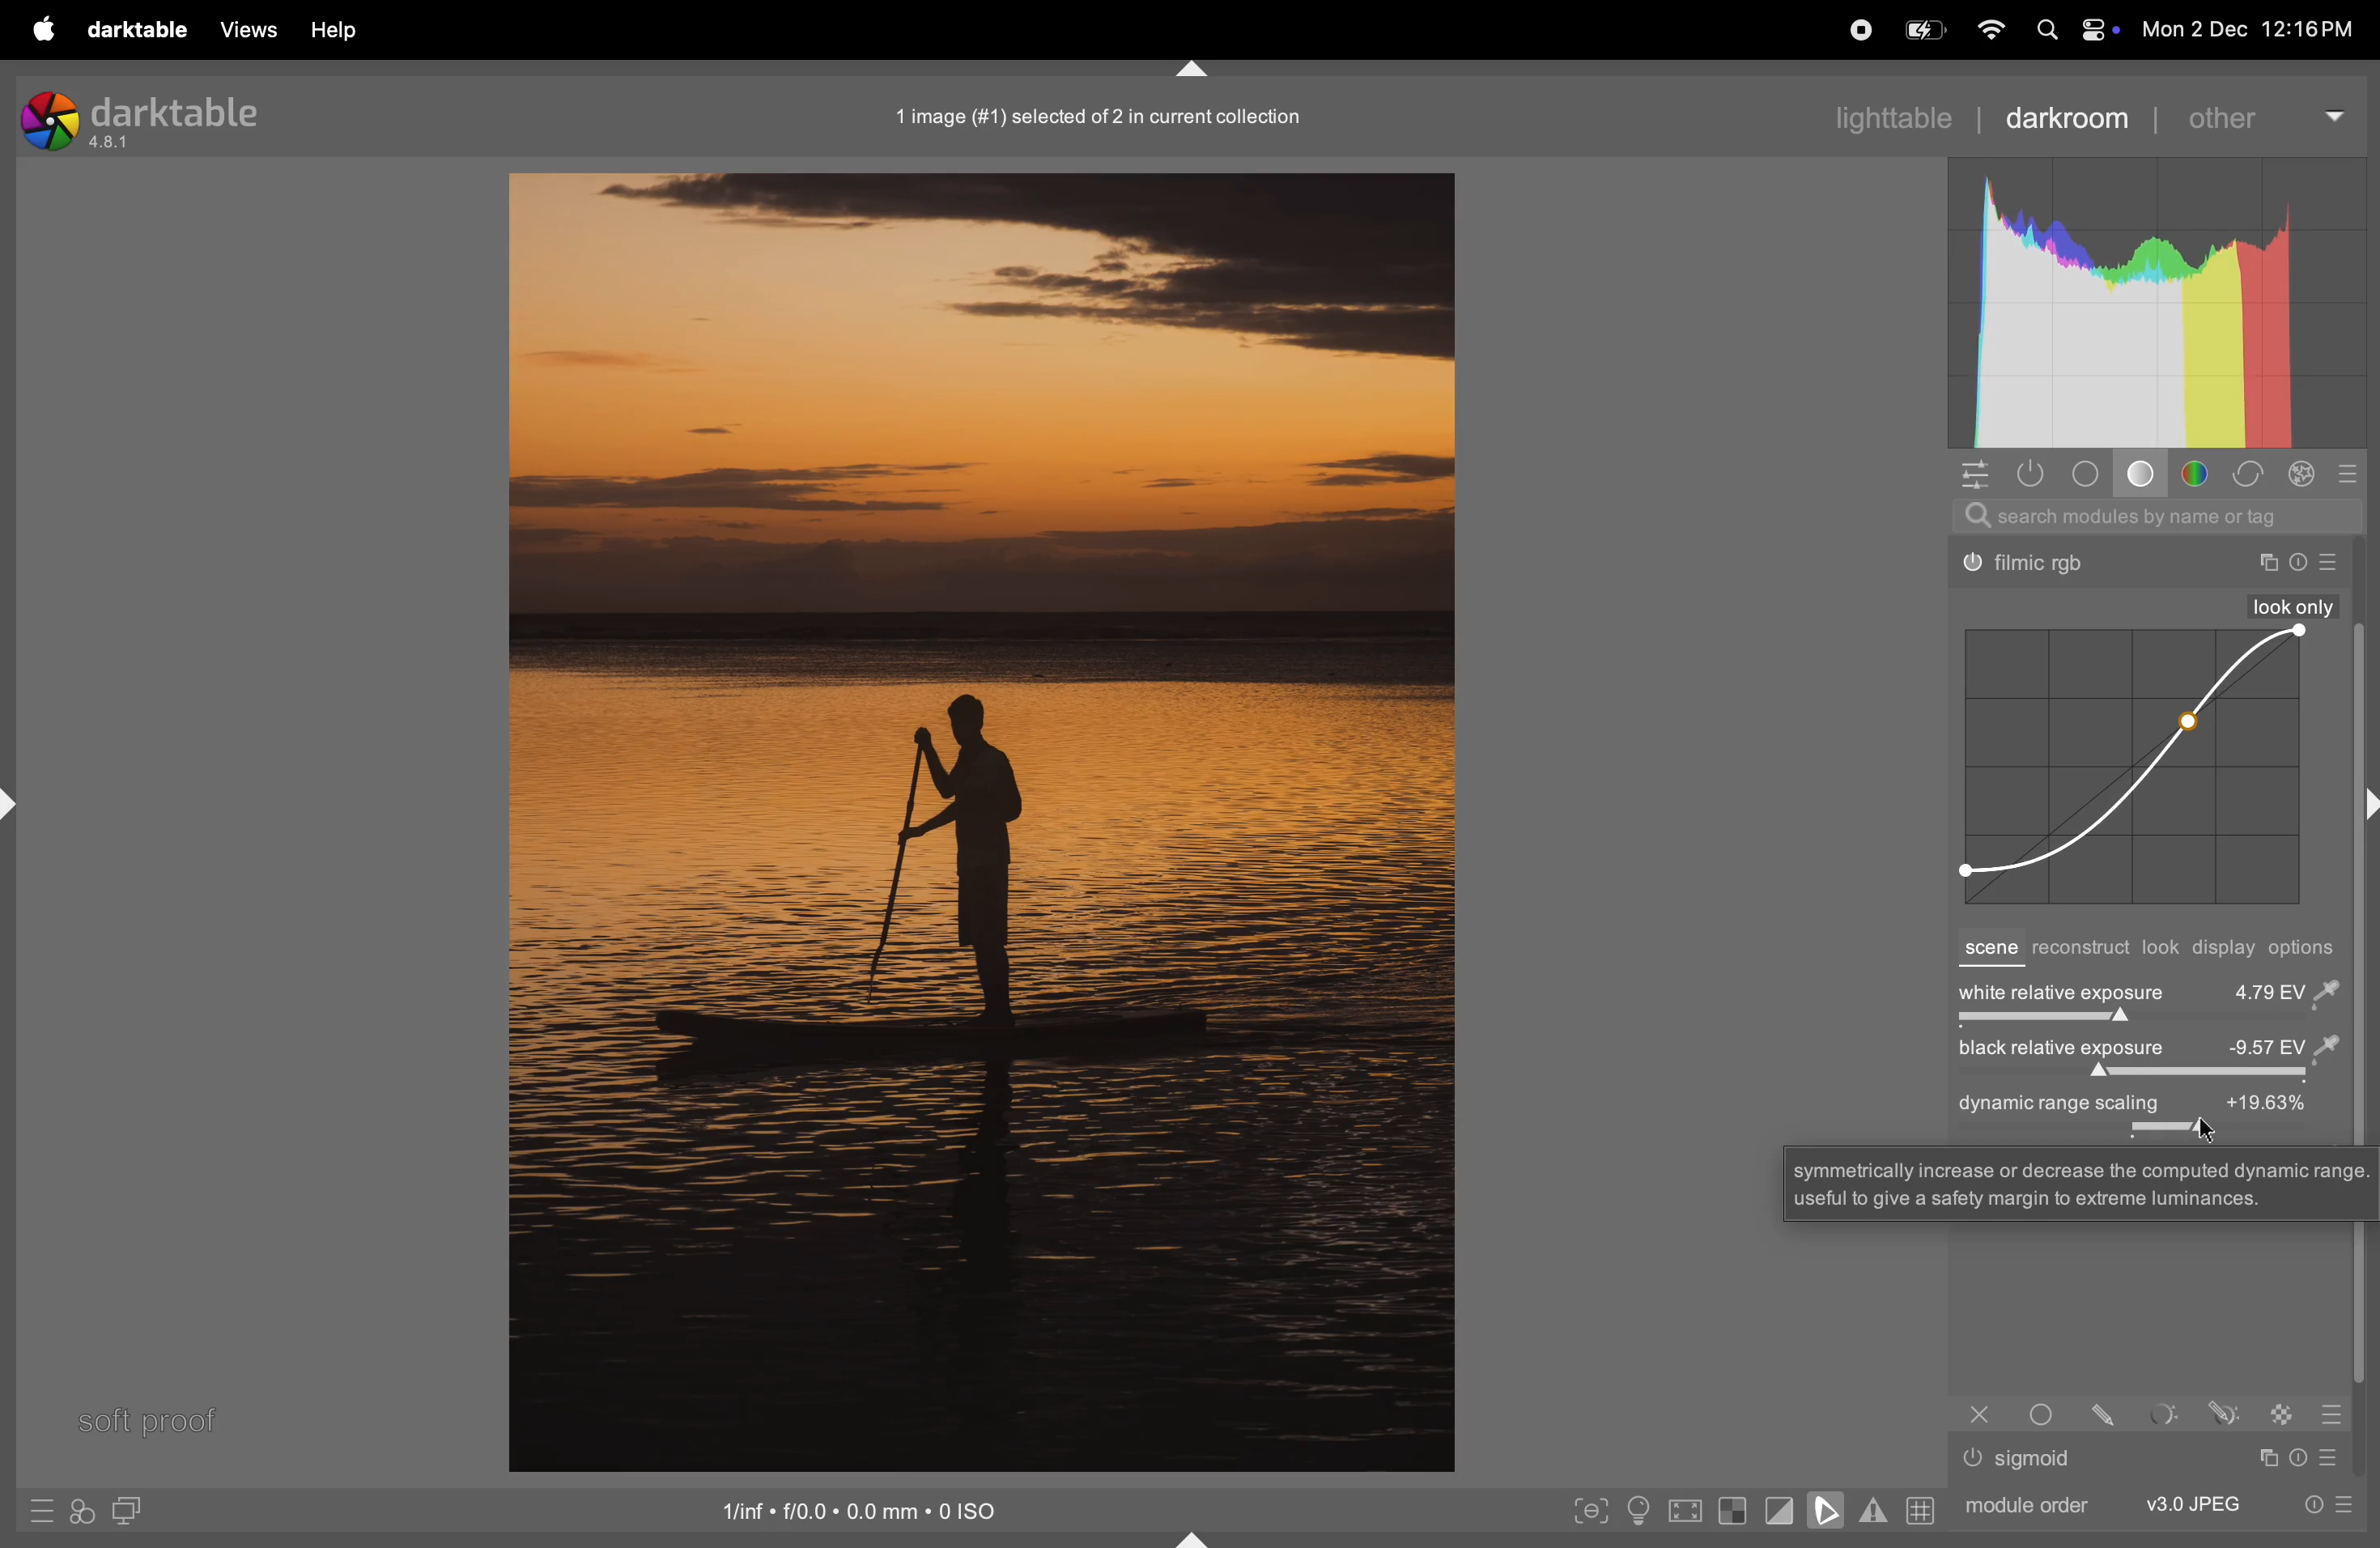 Image resolution: width=2380 pixels, height=1548 pixels. I want to click on cursor, so click(2206, 1128).